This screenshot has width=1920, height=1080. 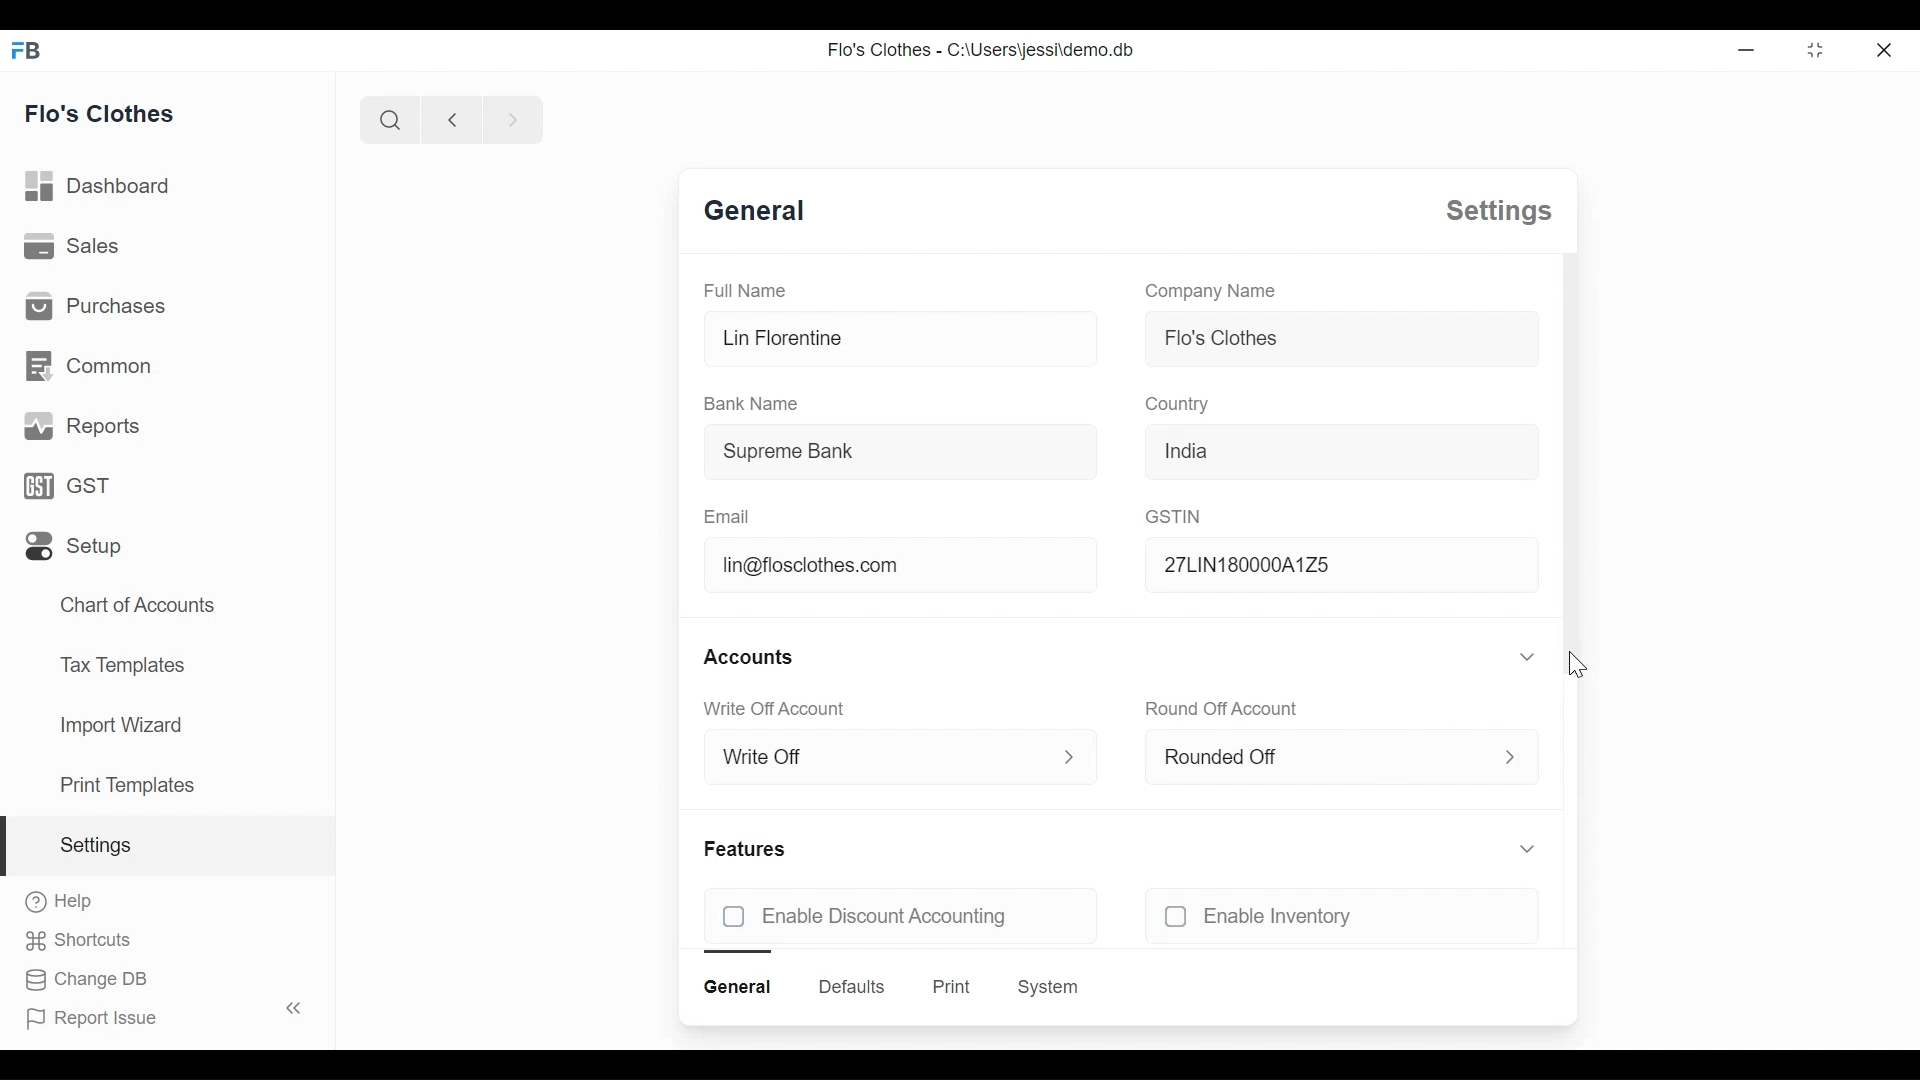 What do you see at coordinates (120, 727) in the screenshot?
I see `Import Wizard` at bounding box center [120, 727].